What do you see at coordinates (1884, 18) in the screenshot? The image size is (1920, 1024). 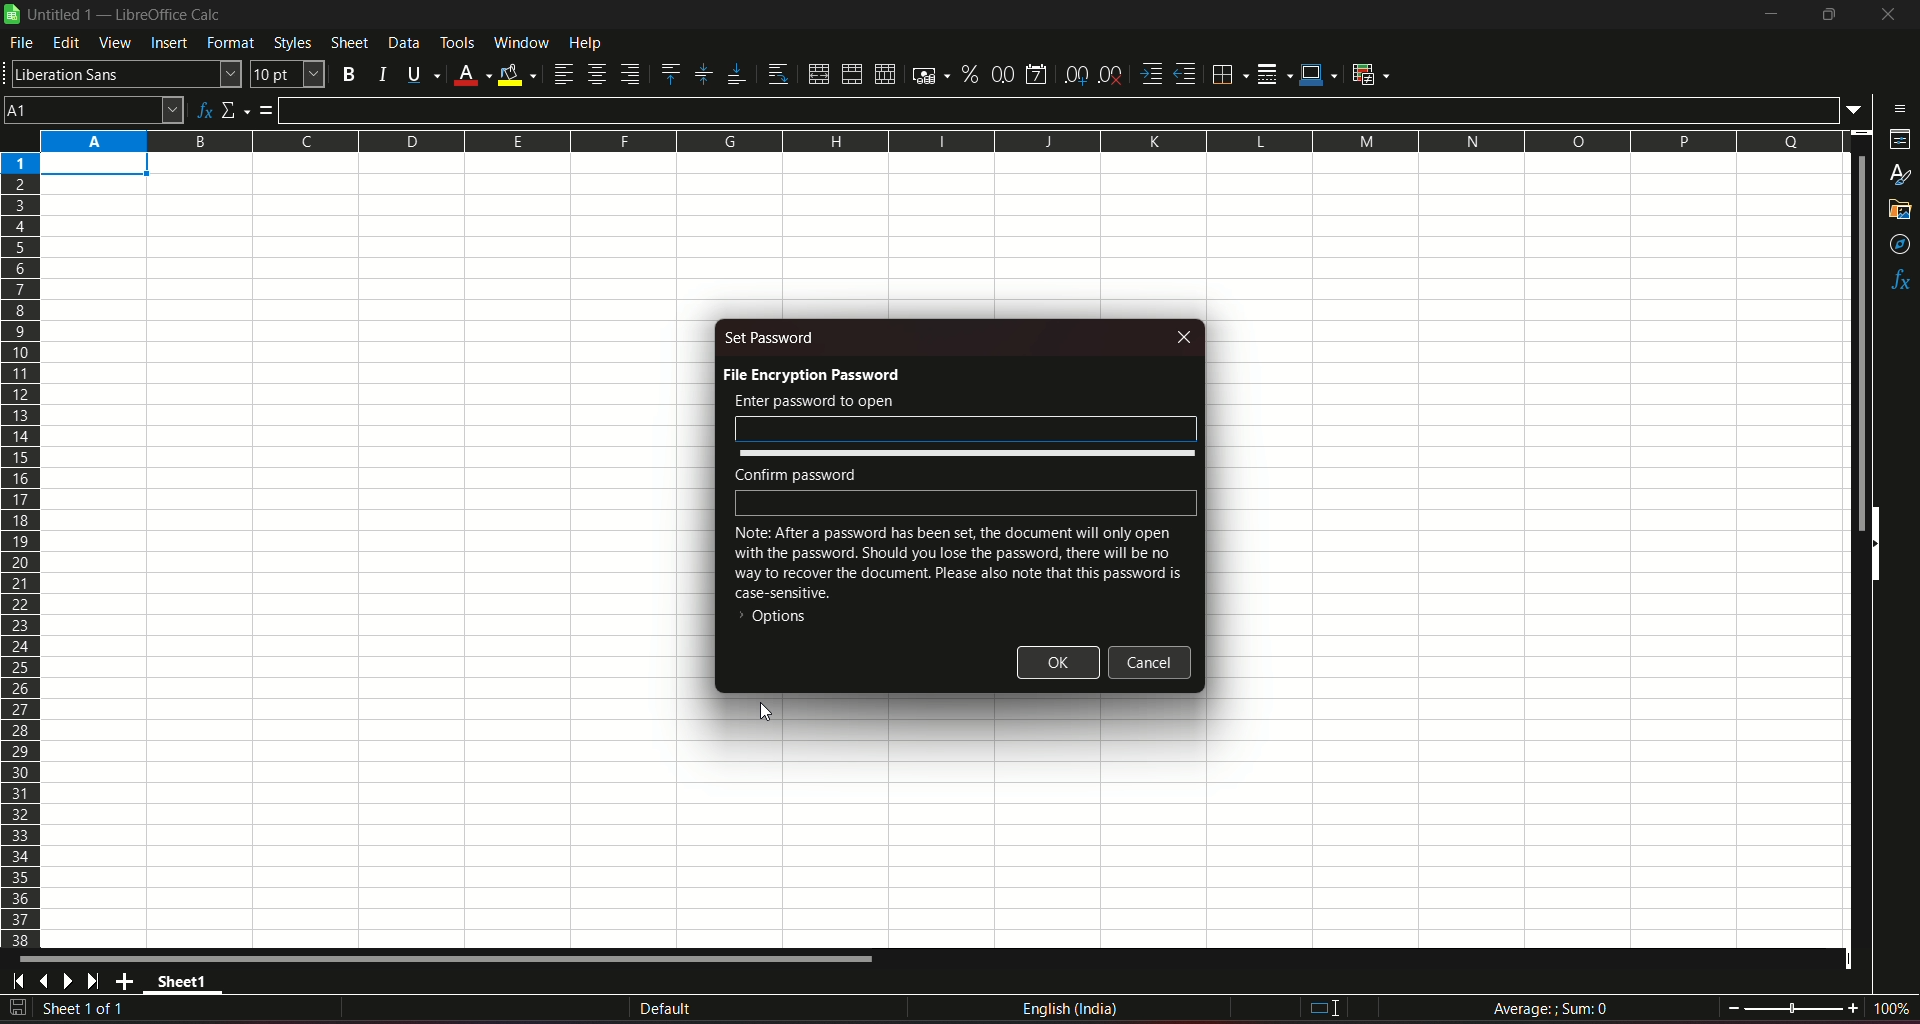 I see `close` at bounding box center [1884, 18].